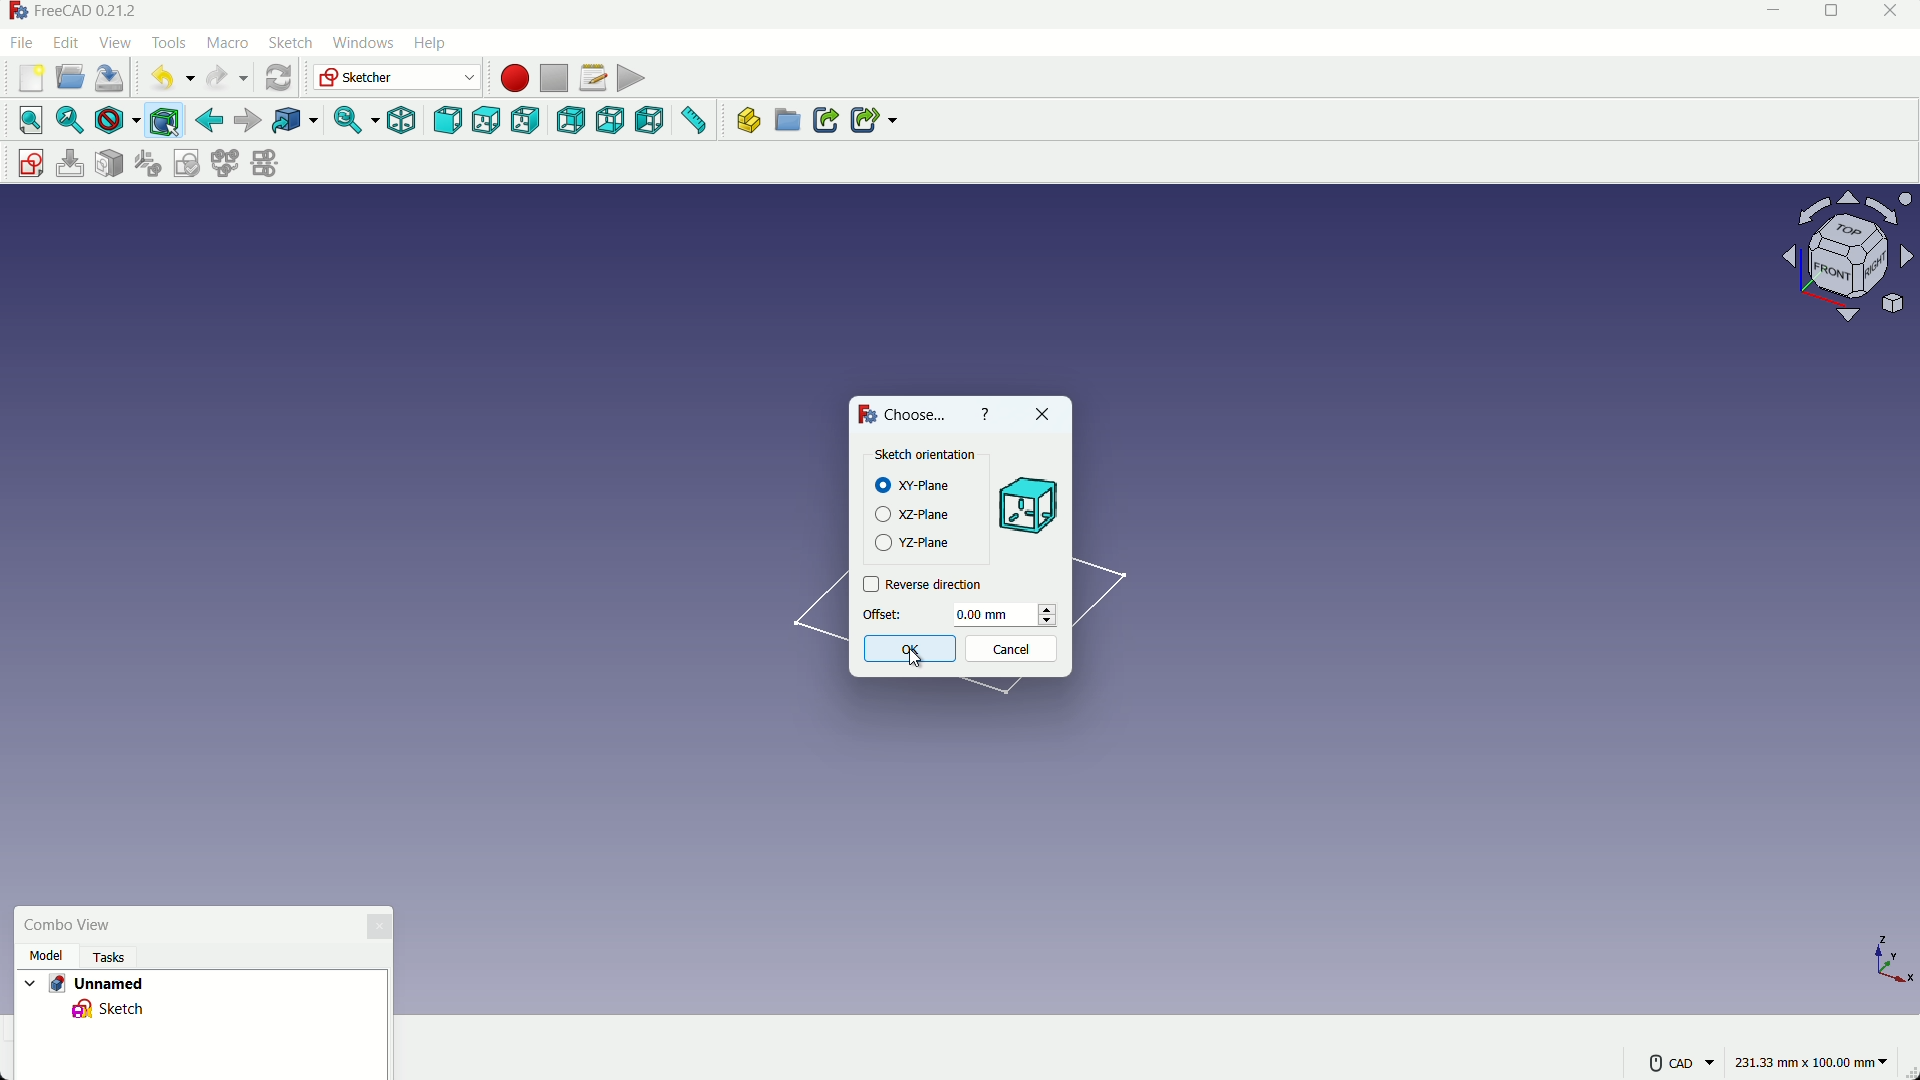  I want to click on select all, so click(30, 119).